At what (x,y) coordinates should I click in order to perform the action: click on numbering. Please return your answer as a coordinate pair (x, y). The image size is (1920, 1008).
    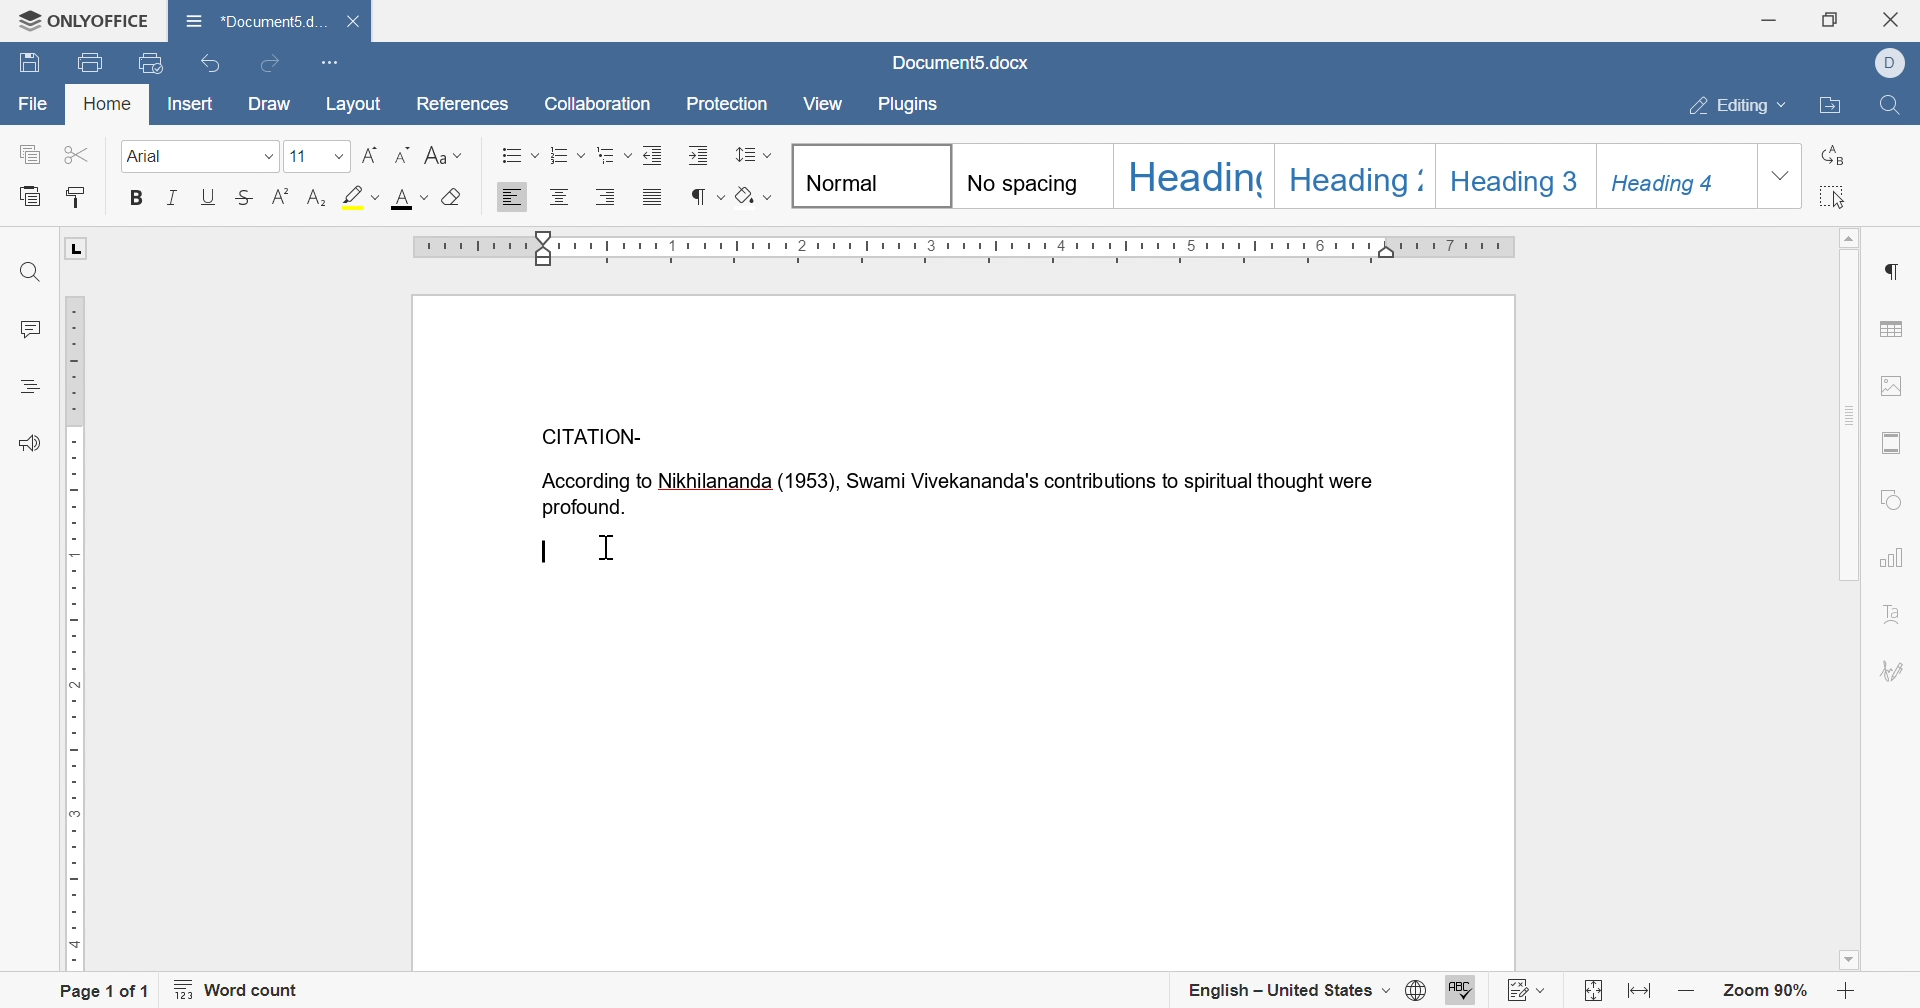
    Looking at the image, I should click on (567, 153).